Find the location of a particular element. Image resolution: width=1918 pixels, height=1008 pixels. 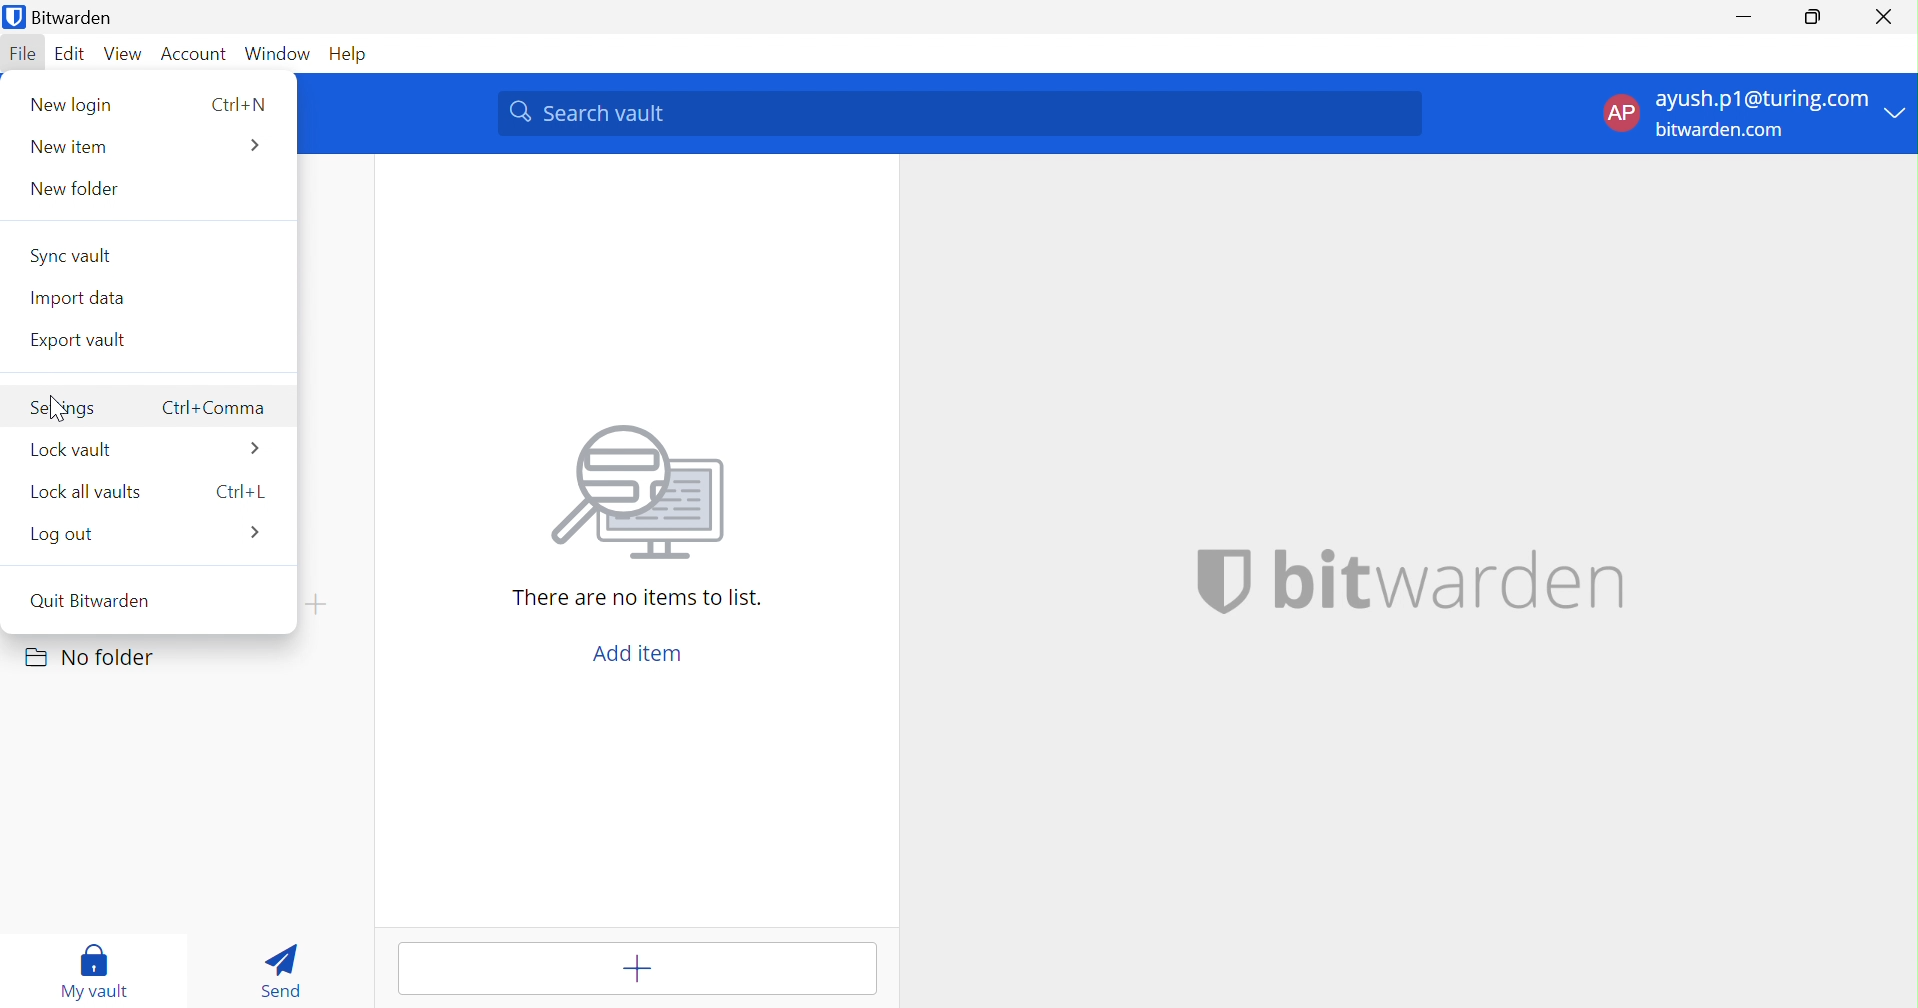

cursor is located at coordinates (58, 411).